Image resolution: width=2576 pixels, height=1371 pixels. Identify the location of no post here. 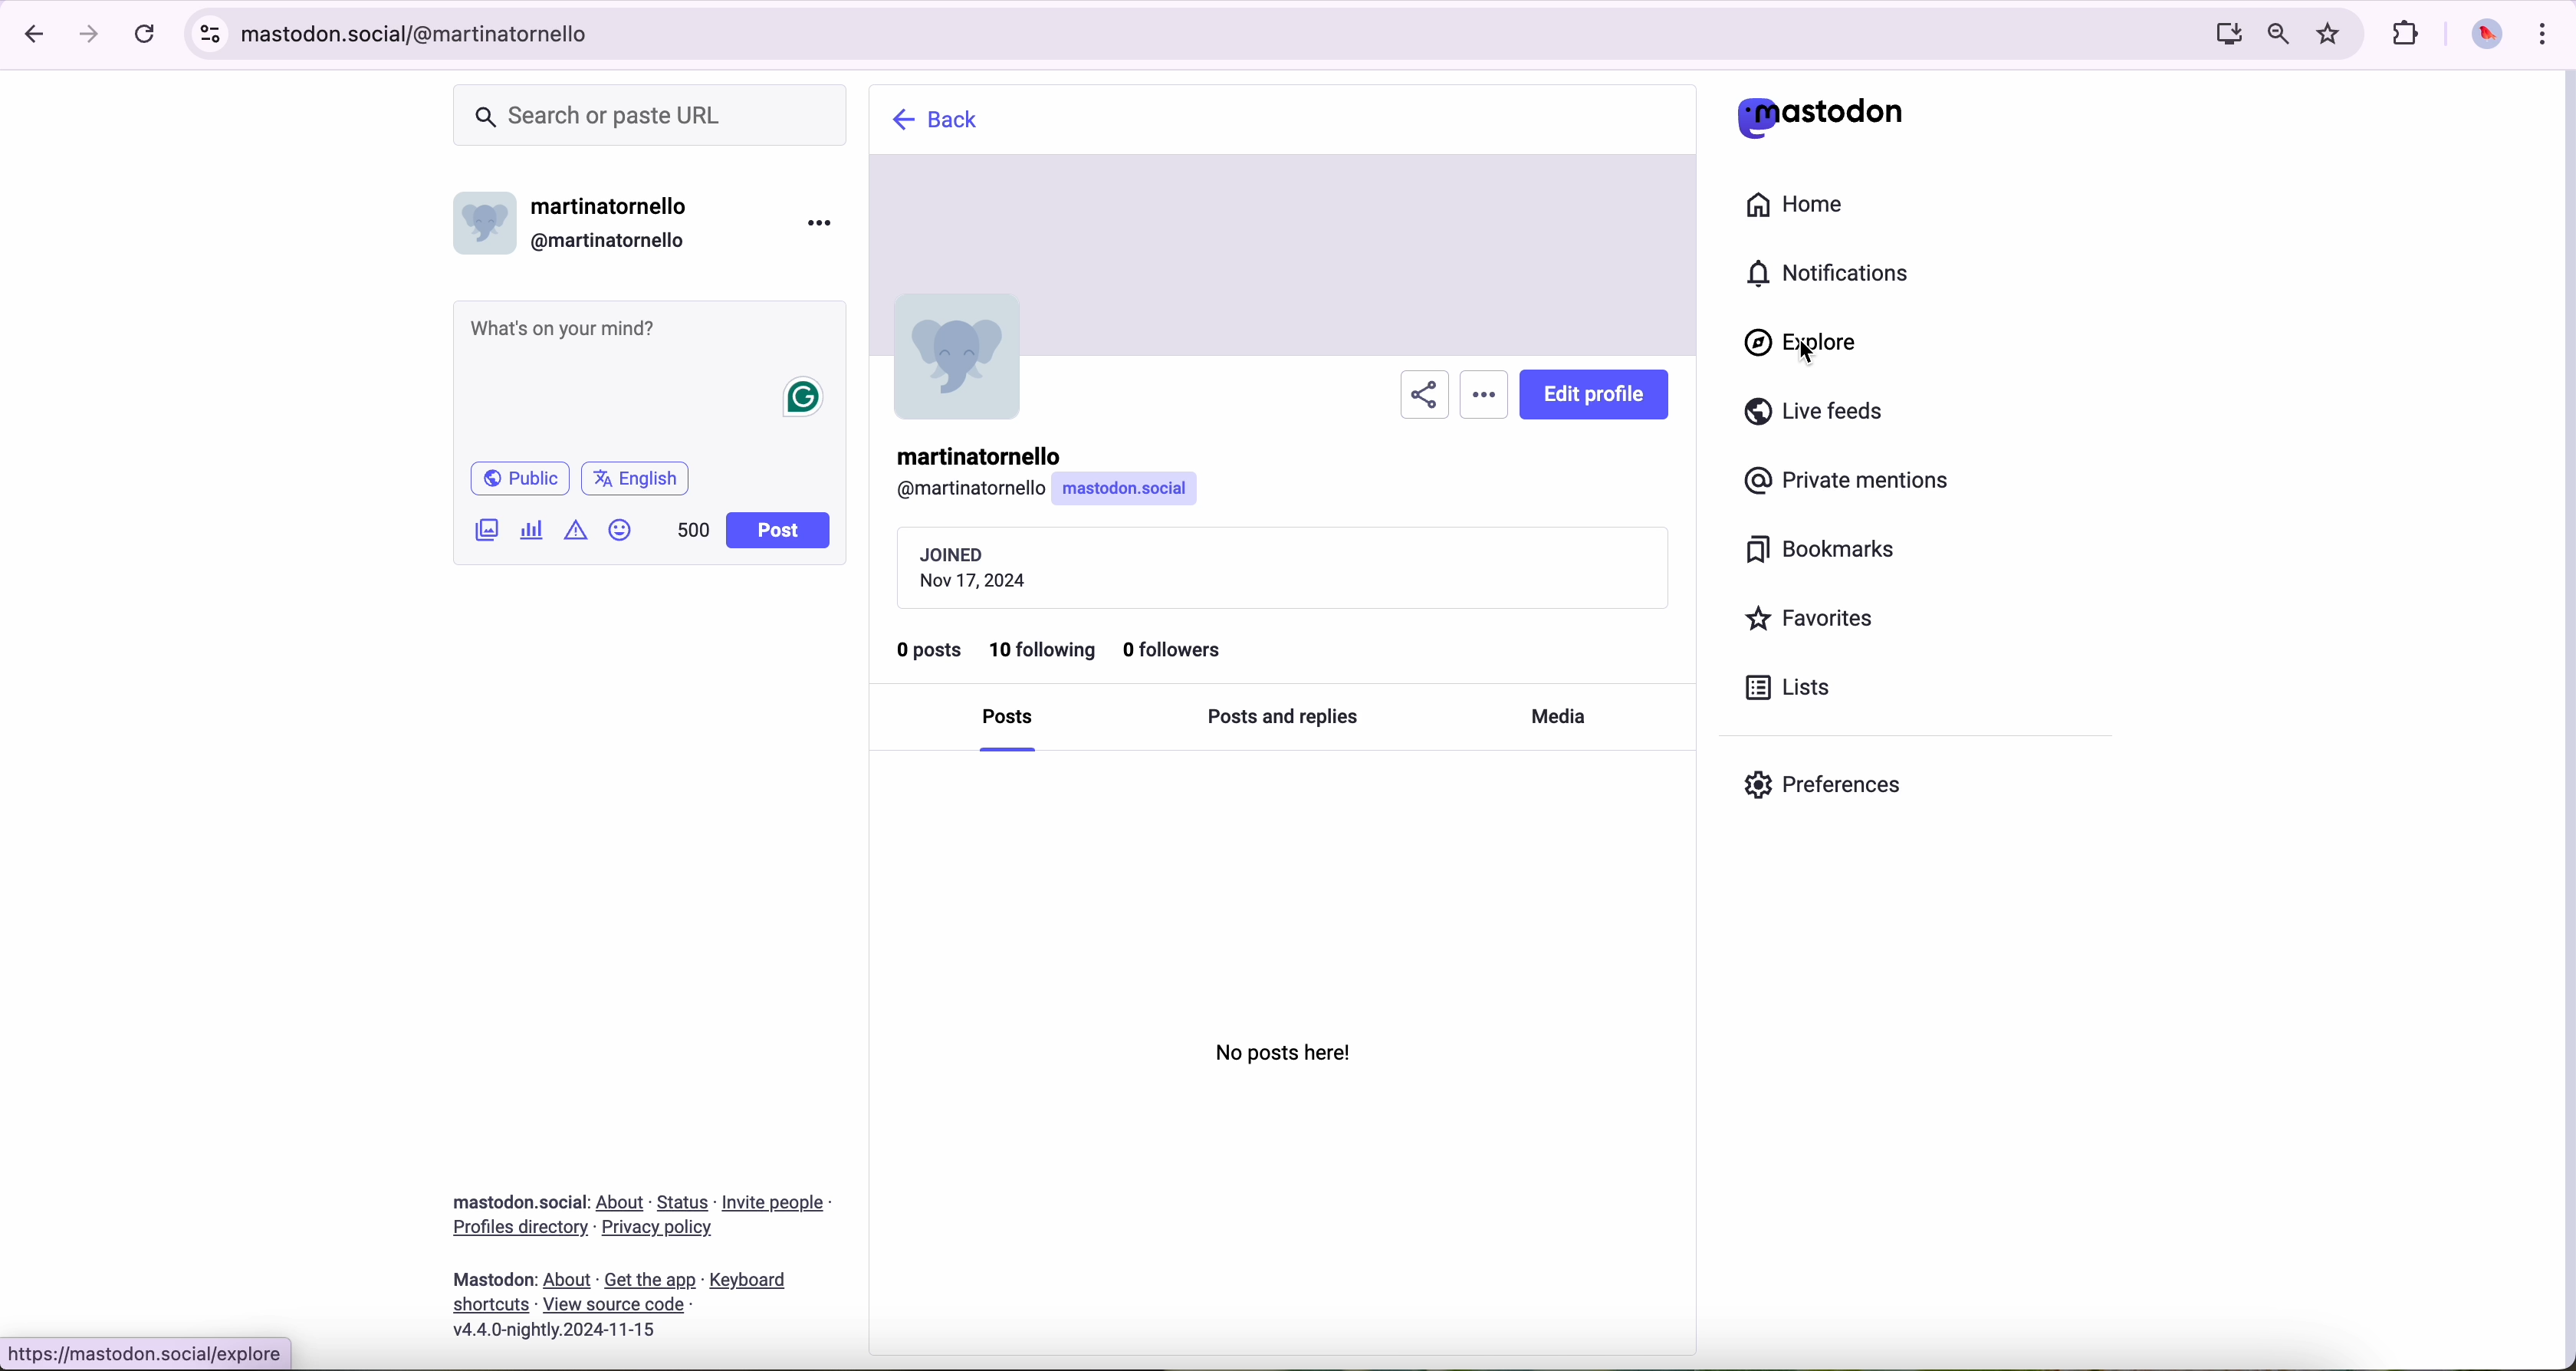
(1277, 1054).